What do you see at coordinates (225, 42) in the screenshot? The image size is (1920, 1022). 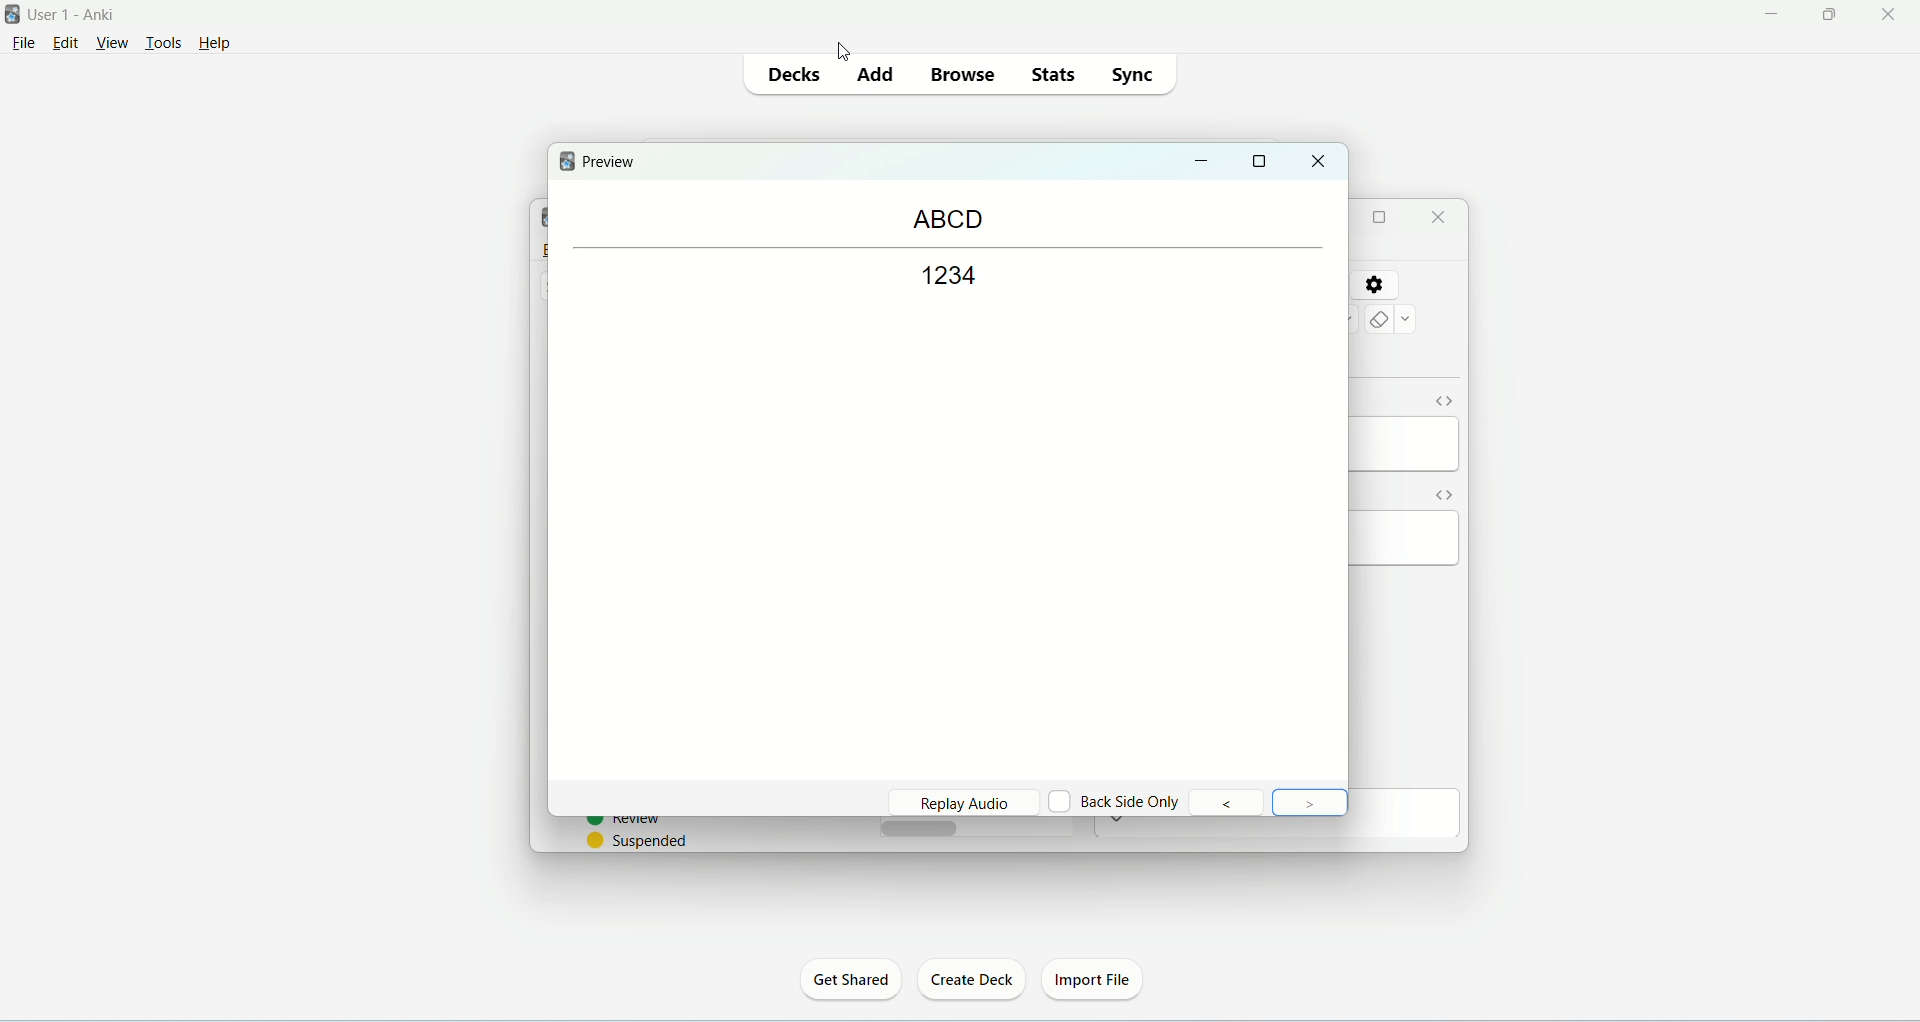 I see `help` at bounding box center [225, 42].